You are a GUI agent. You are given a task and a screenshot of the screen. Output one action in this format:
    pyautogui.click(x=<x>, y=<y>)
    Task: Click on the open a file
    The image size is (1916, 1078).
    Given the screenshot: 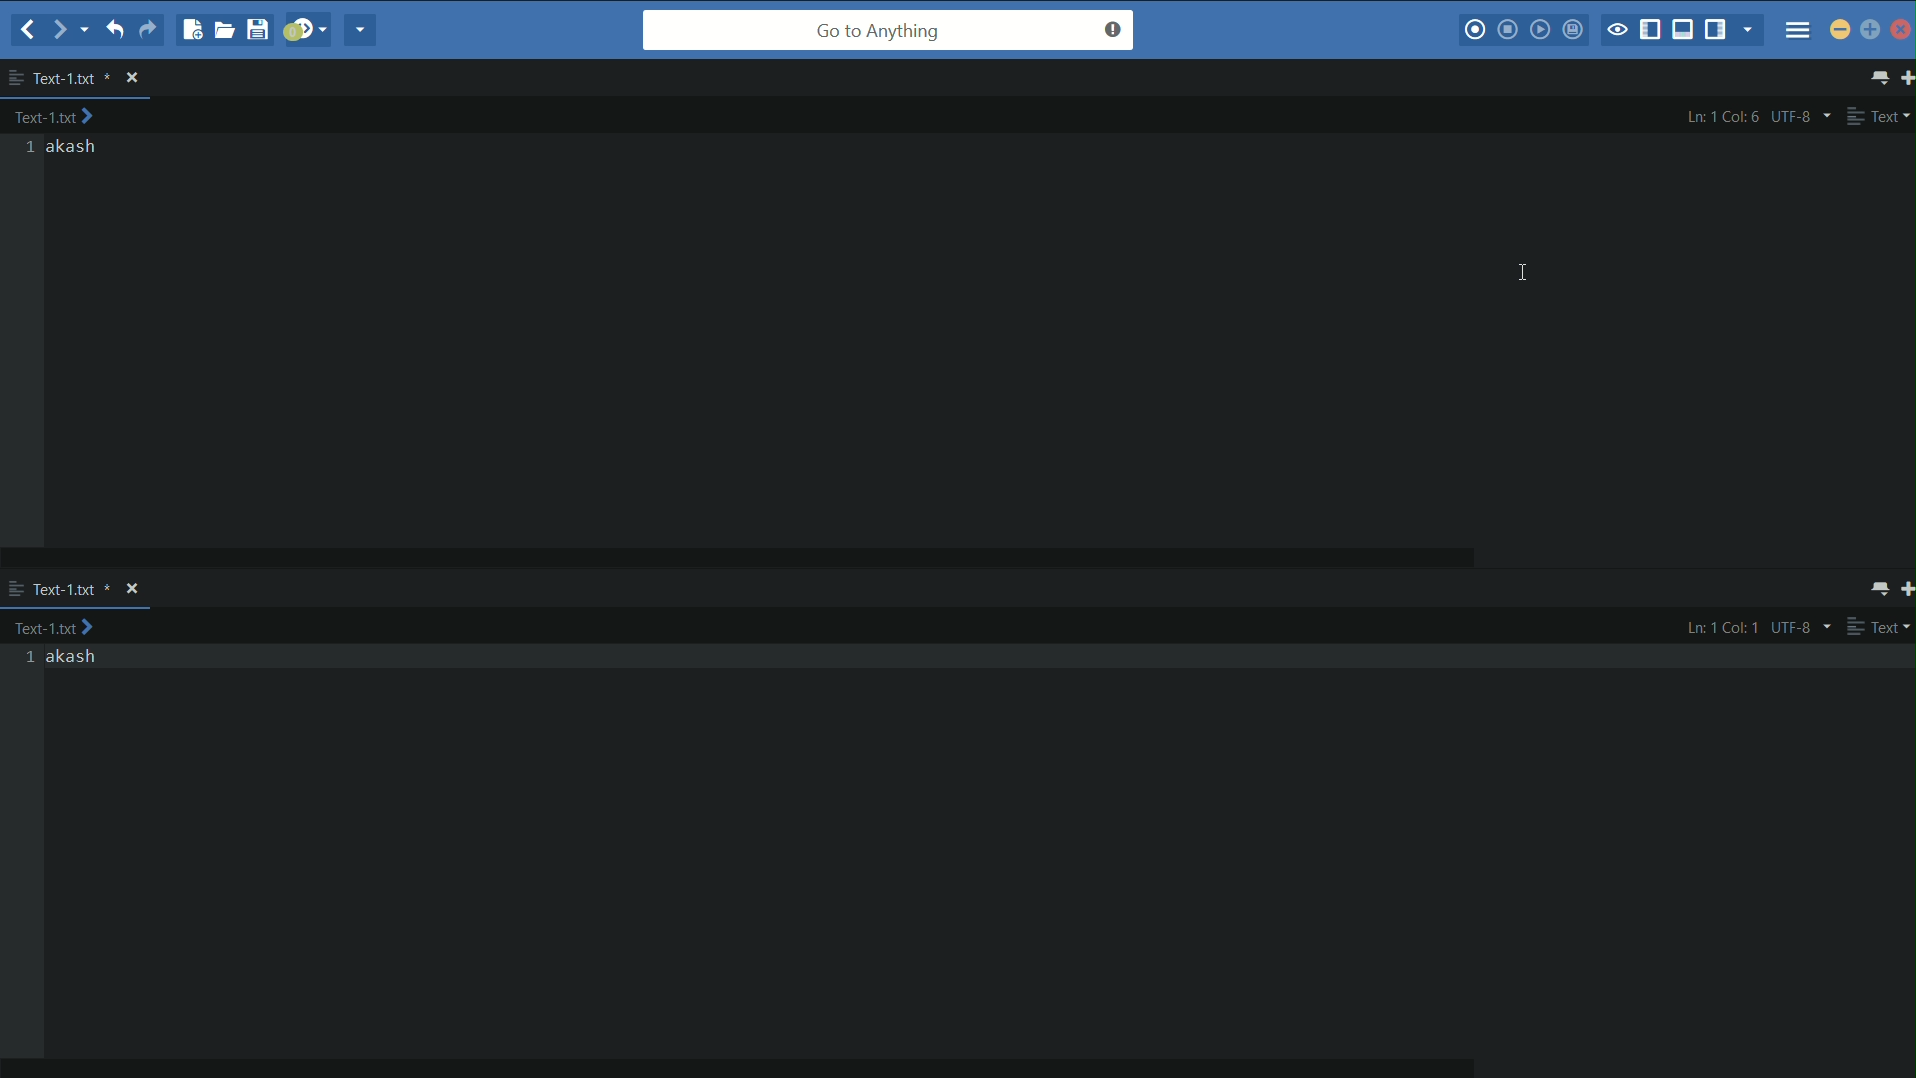 What is the action you would take?
    pyautogui.click(x=226, y=29)
    